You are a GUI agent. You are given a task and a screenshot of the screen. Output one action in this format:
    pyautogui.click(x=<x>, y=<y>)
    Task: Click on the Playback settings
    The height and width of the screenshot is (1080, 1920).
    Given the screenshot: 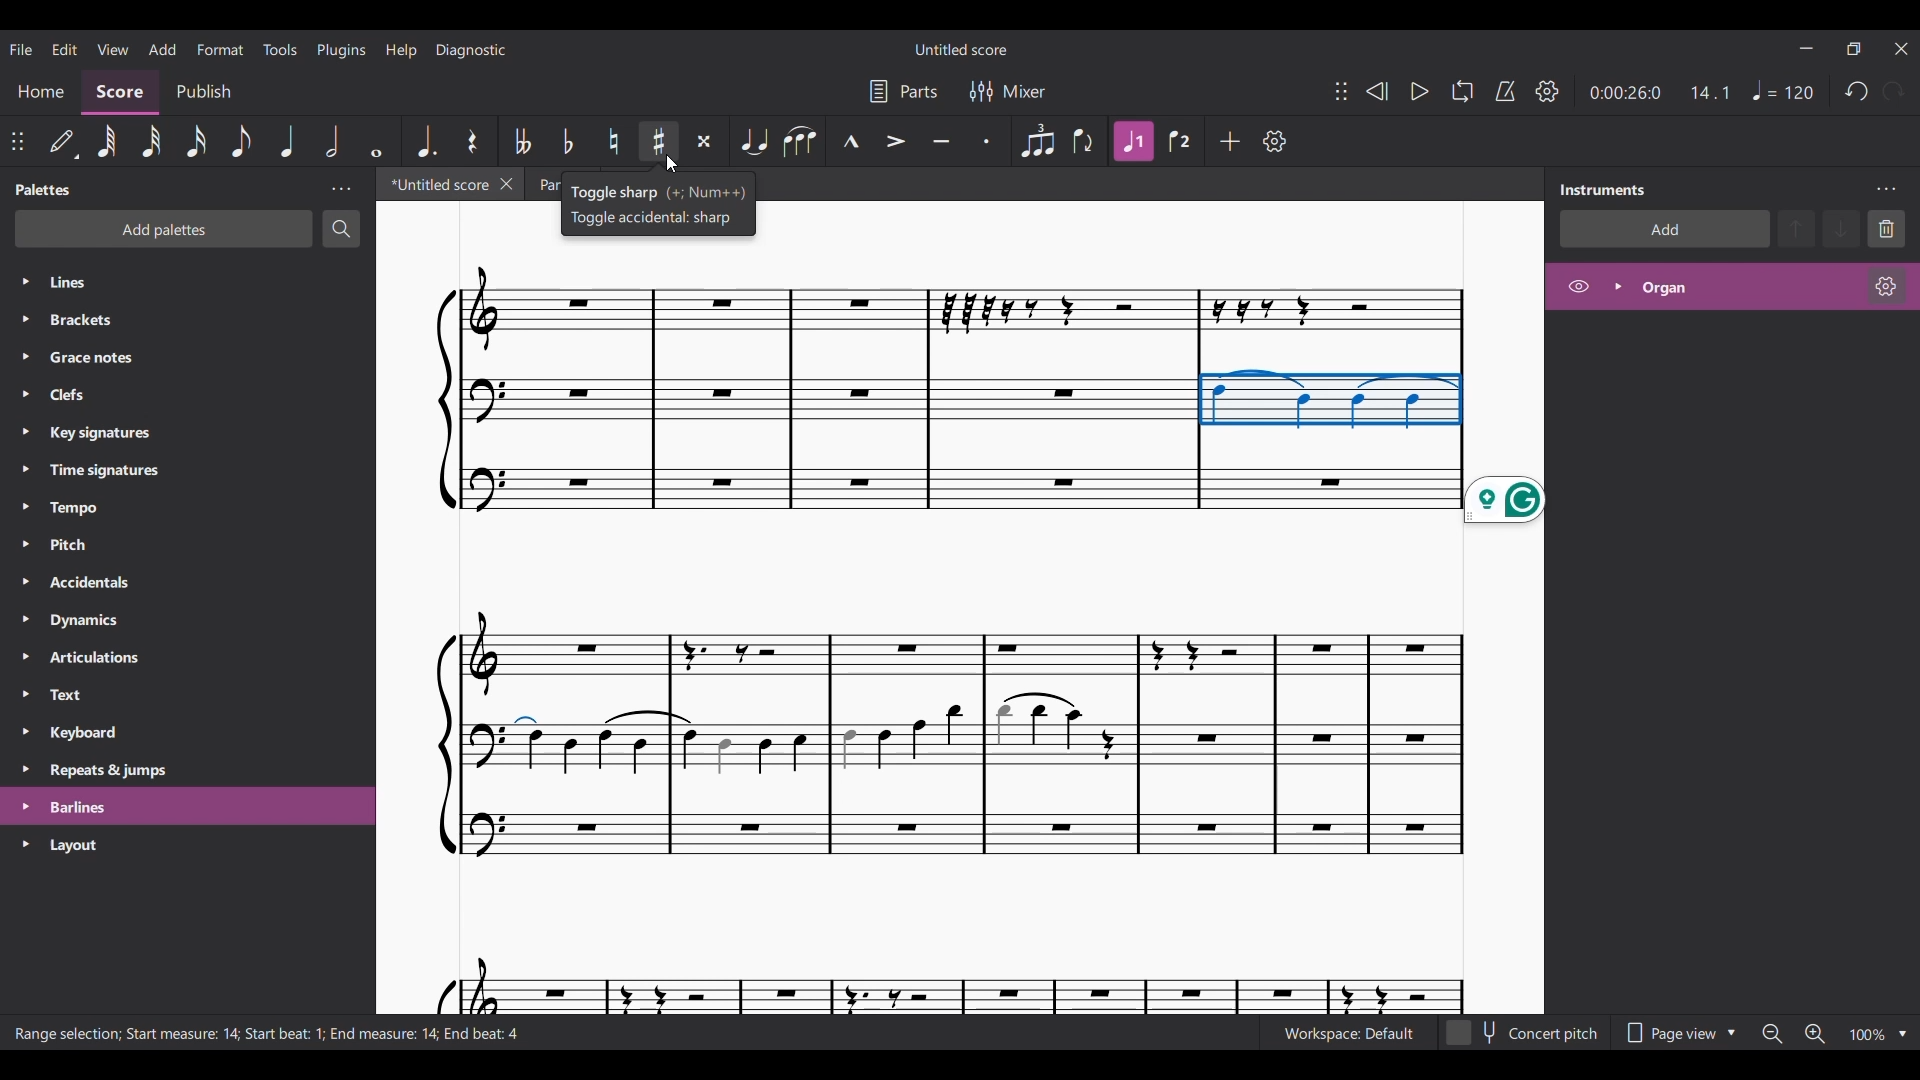 What is the action you would take?
    pyautogui.click(x=1547, y=90)
    